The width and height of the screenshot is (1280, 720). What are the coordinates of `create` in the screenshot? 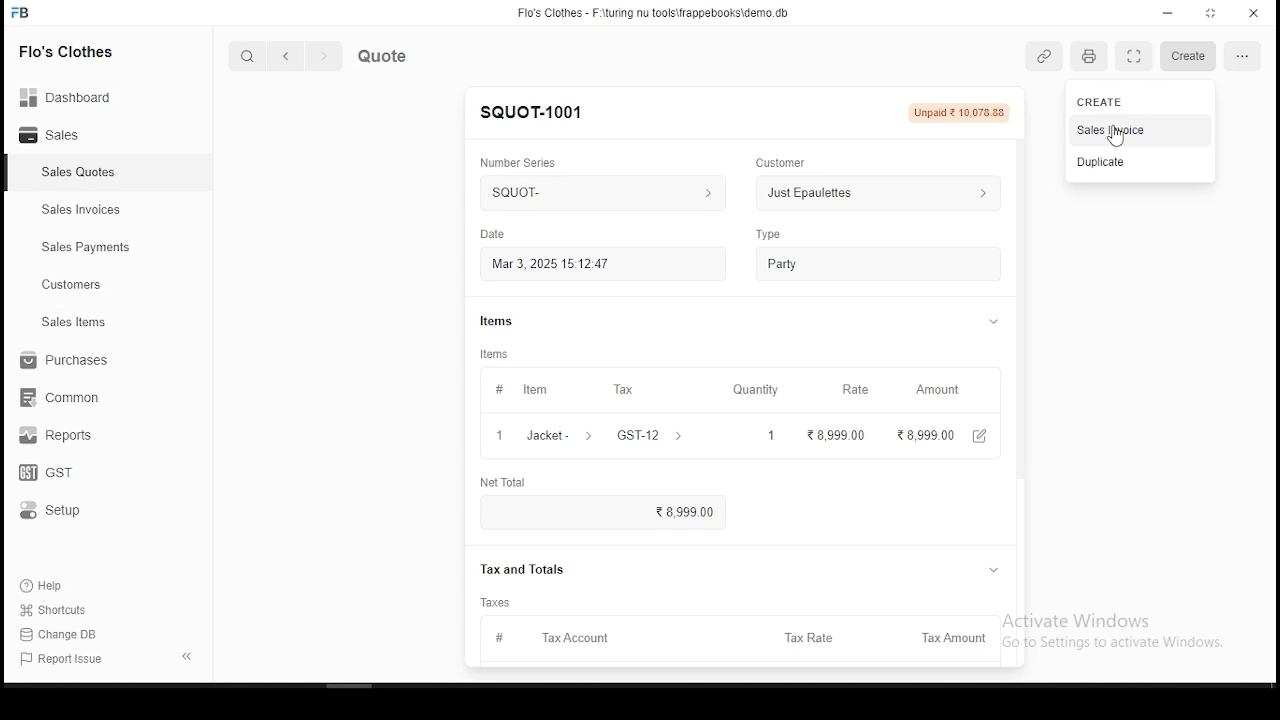 It's located at (1188, 56).